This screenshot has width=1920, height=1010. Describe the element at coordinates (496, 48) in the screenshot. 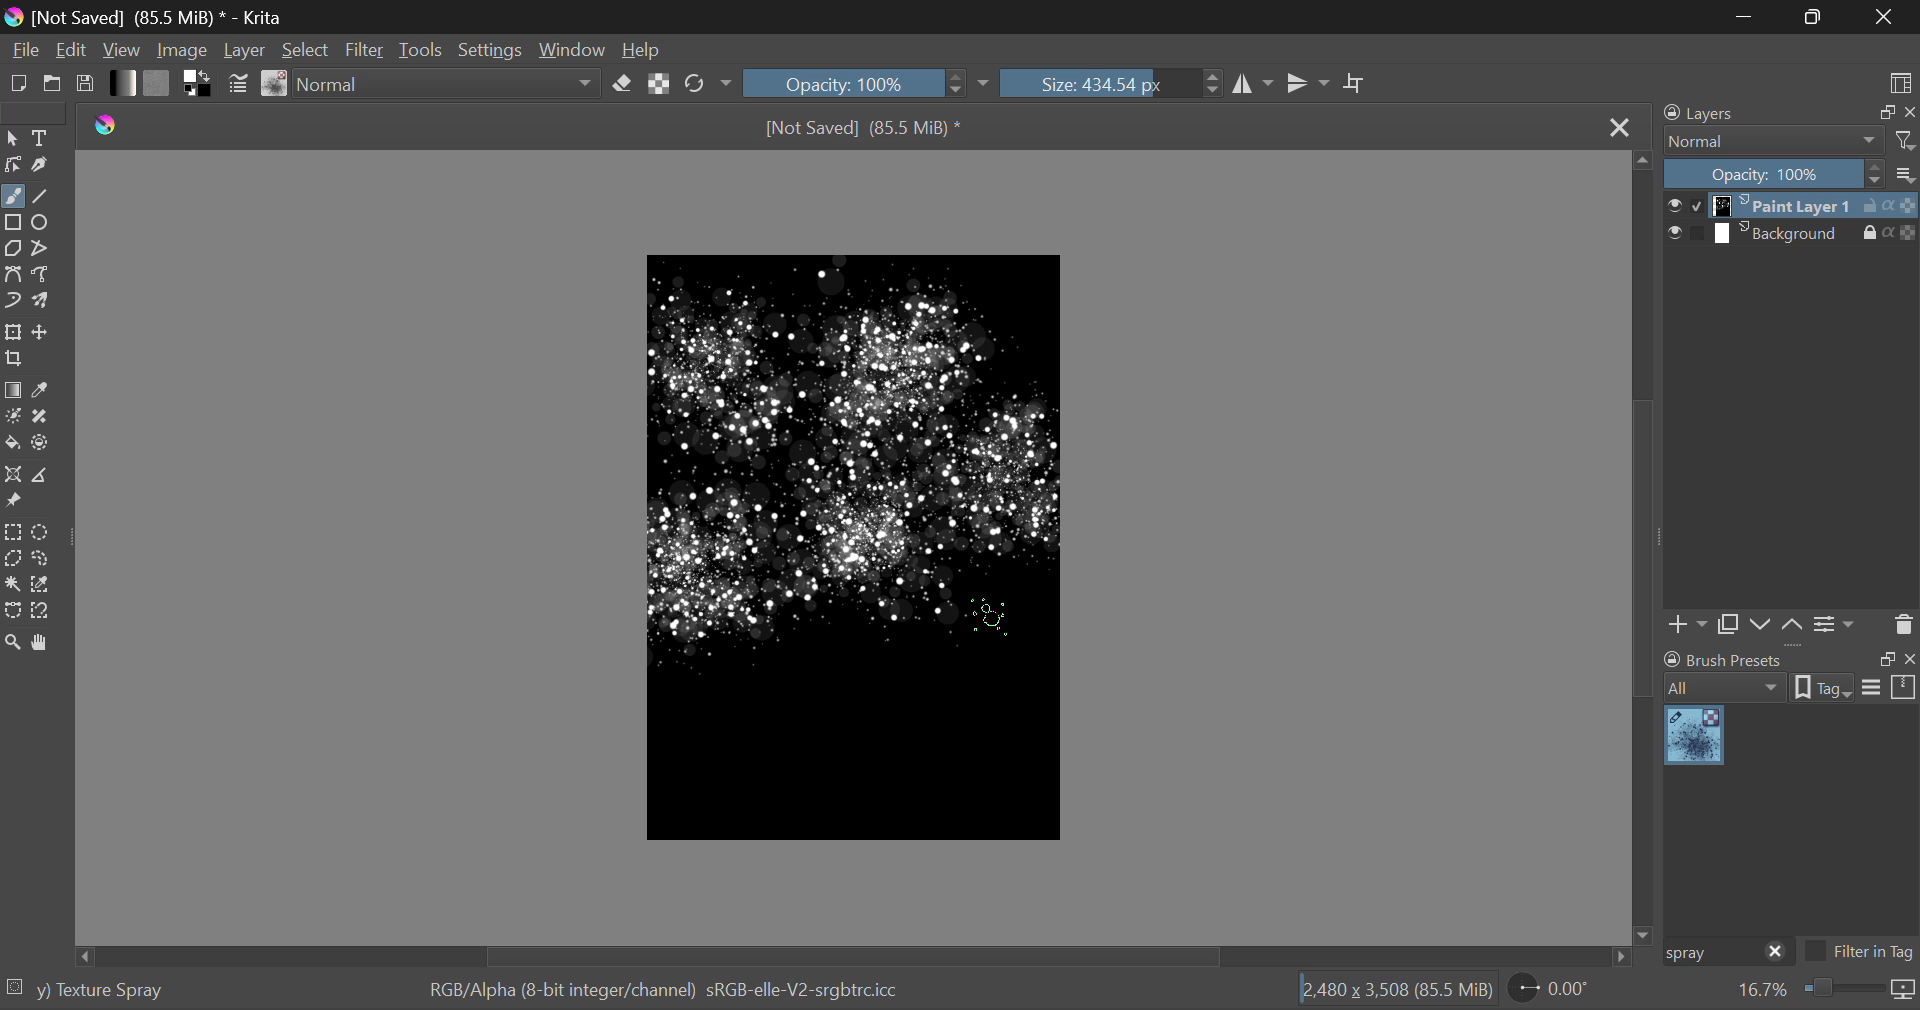

I see `Settings` at that location.